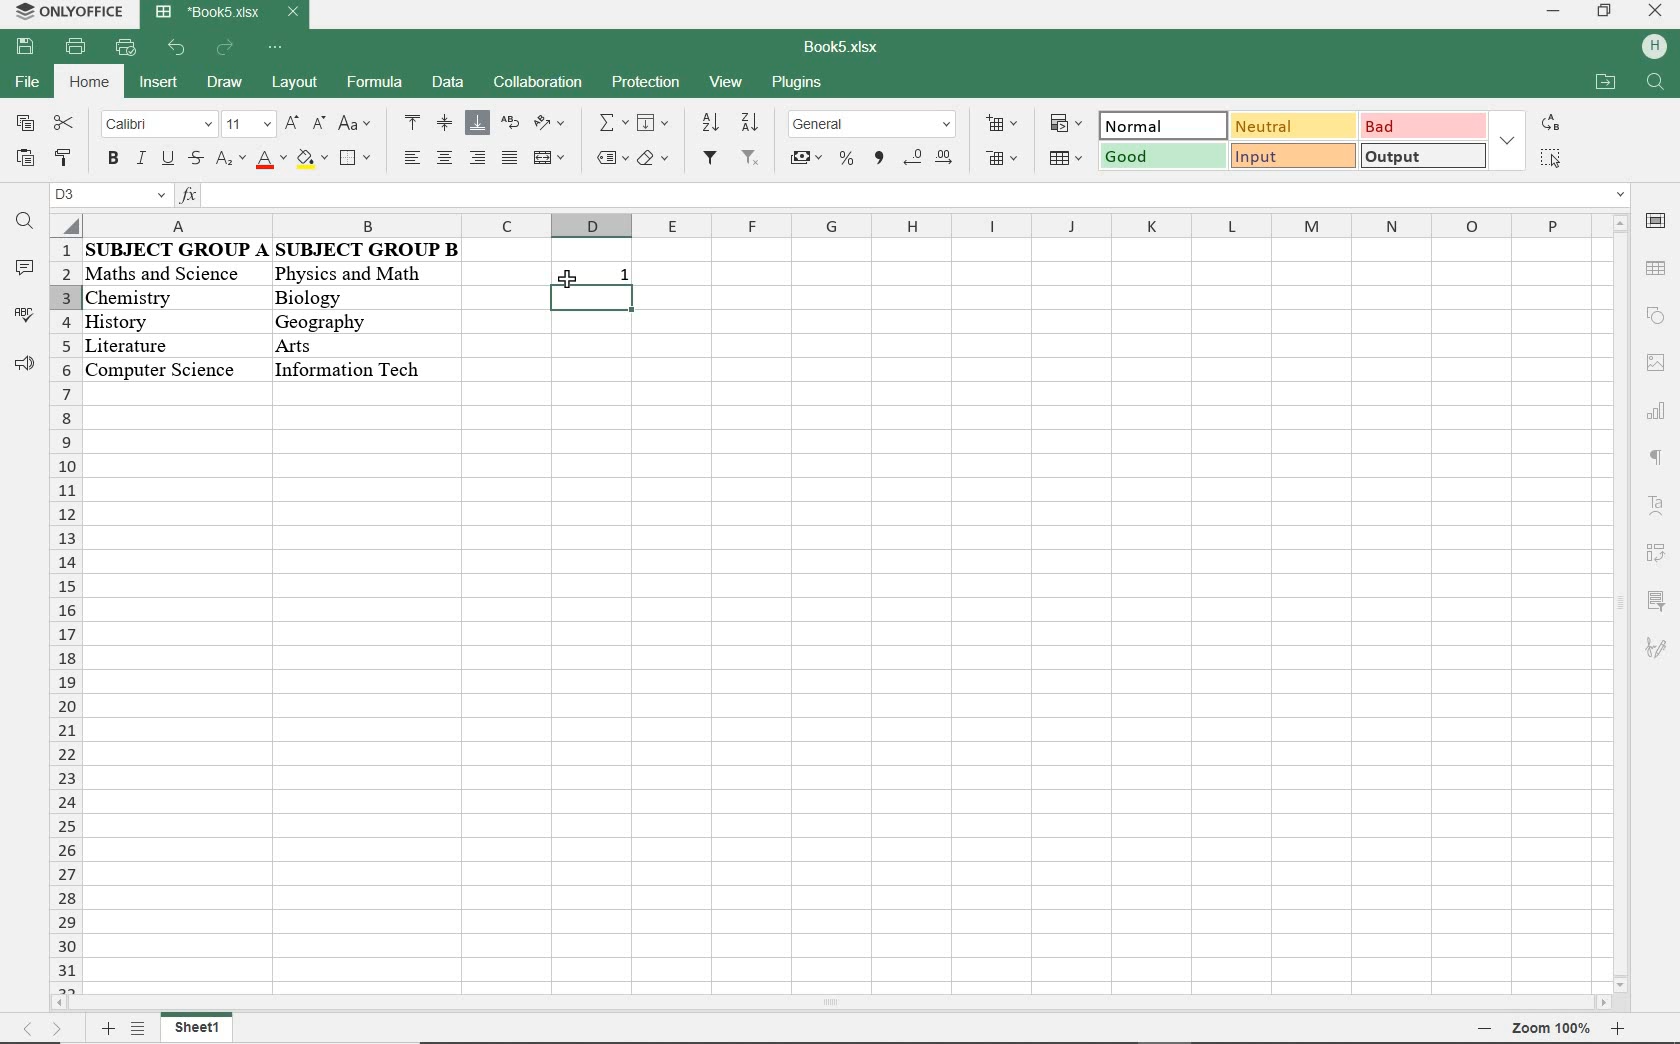 The image size is (1680, 1044). What do you see at coordinates (230, 159) in the screenshot?
I see `subscript/superscript` at bounding box center [230, 159].